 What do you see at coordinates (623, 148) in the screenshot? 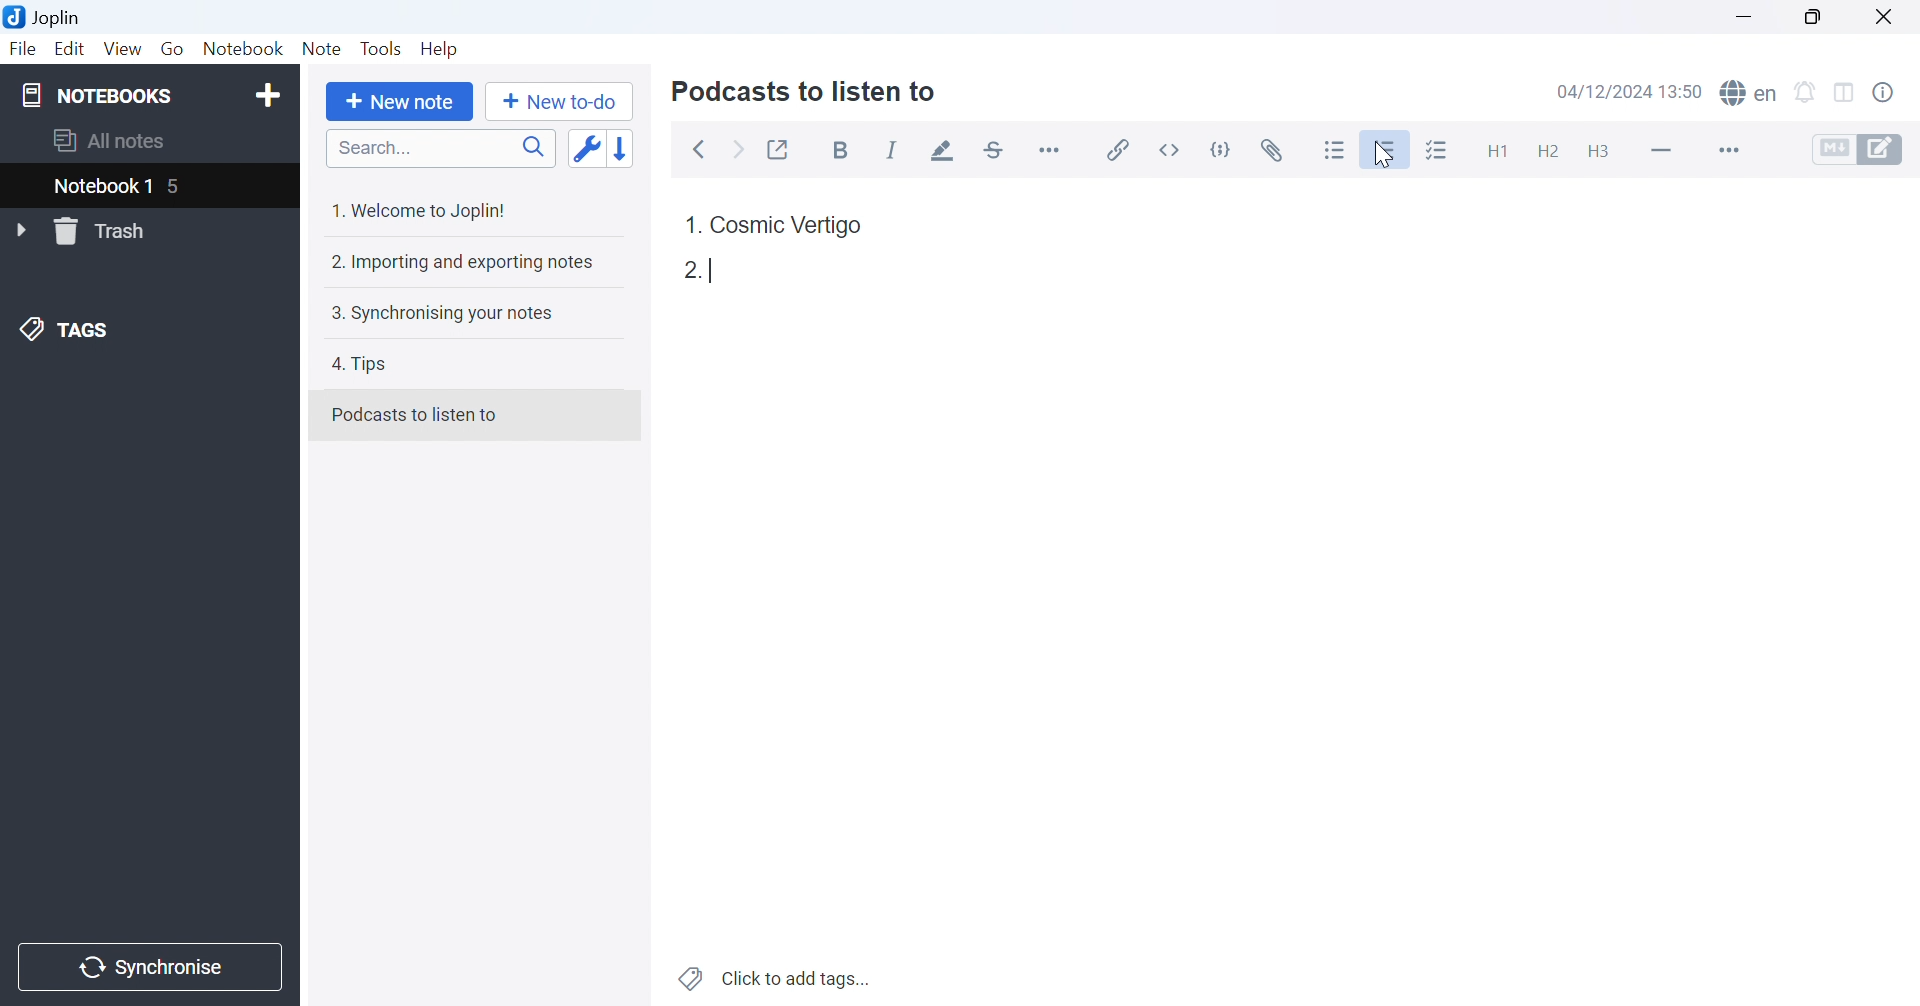
I see `Reverse sort order` at bounding box center [623, 148].